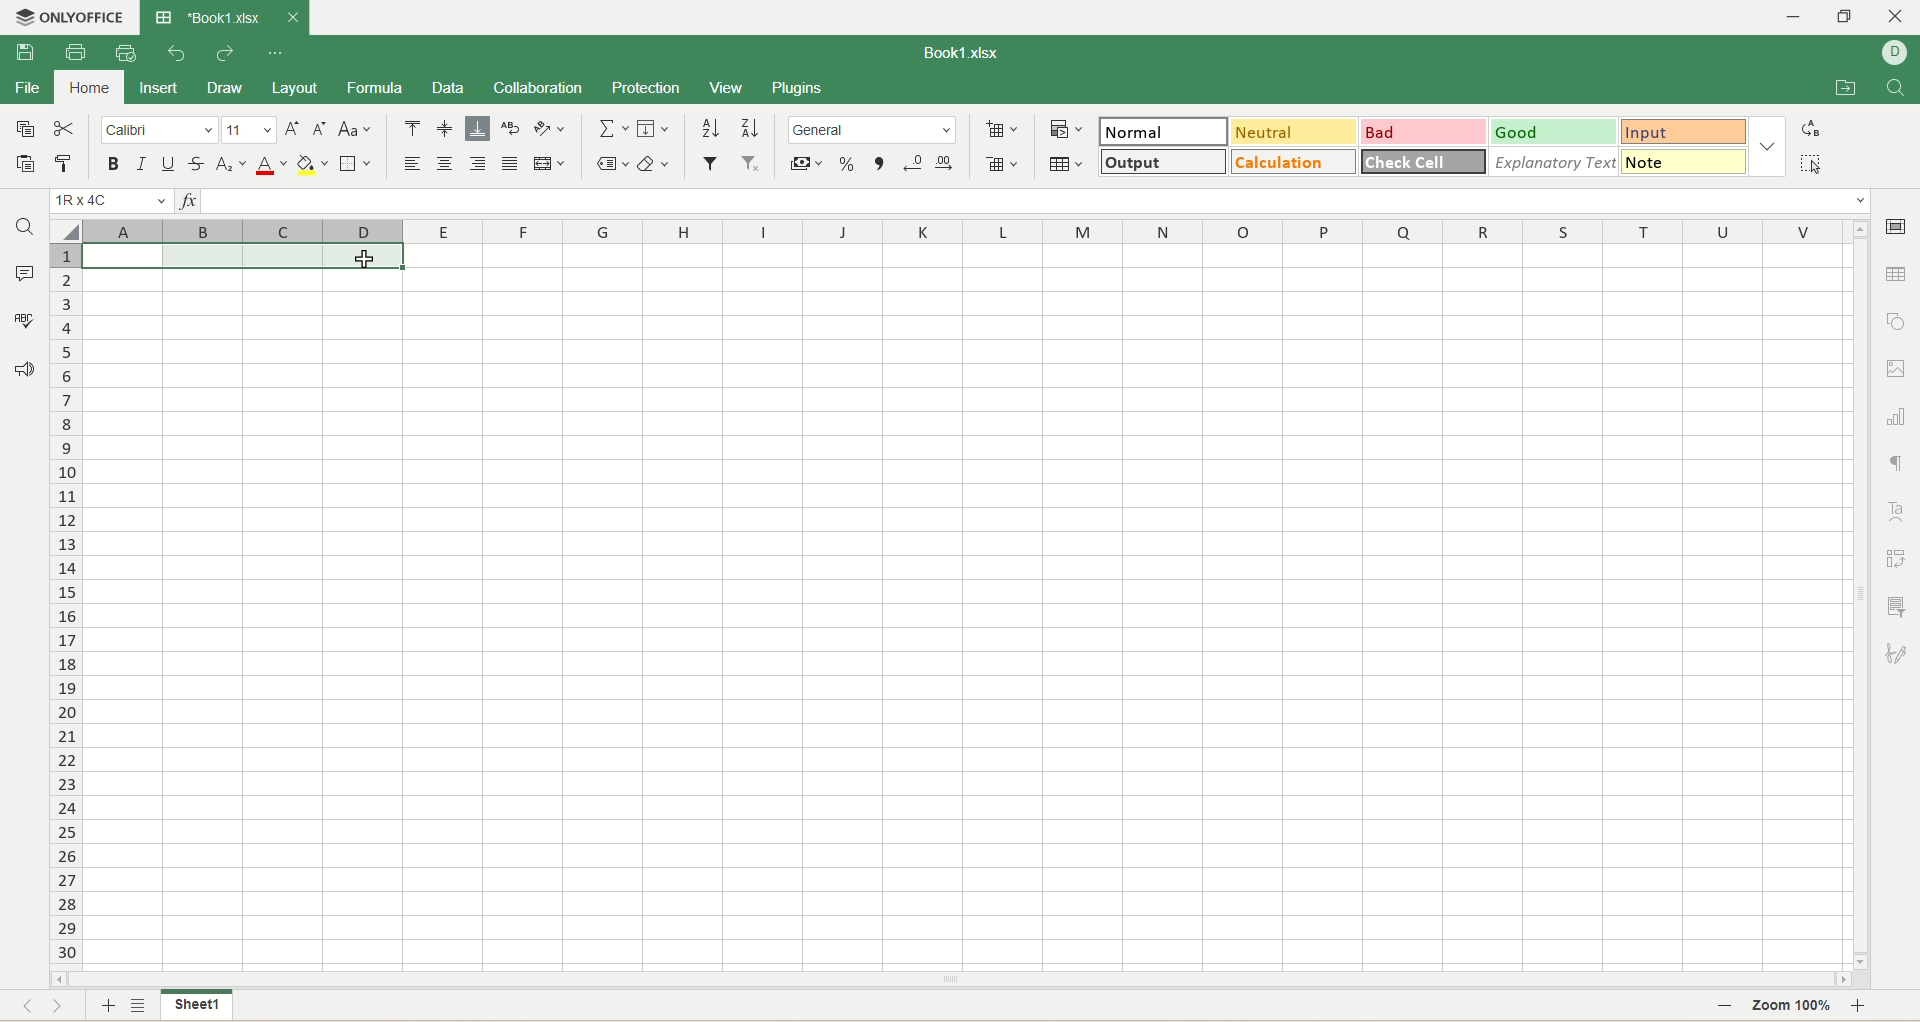  Describe the element at coordinates (363, 262) in the screenshot. I see `cursor` at that location.